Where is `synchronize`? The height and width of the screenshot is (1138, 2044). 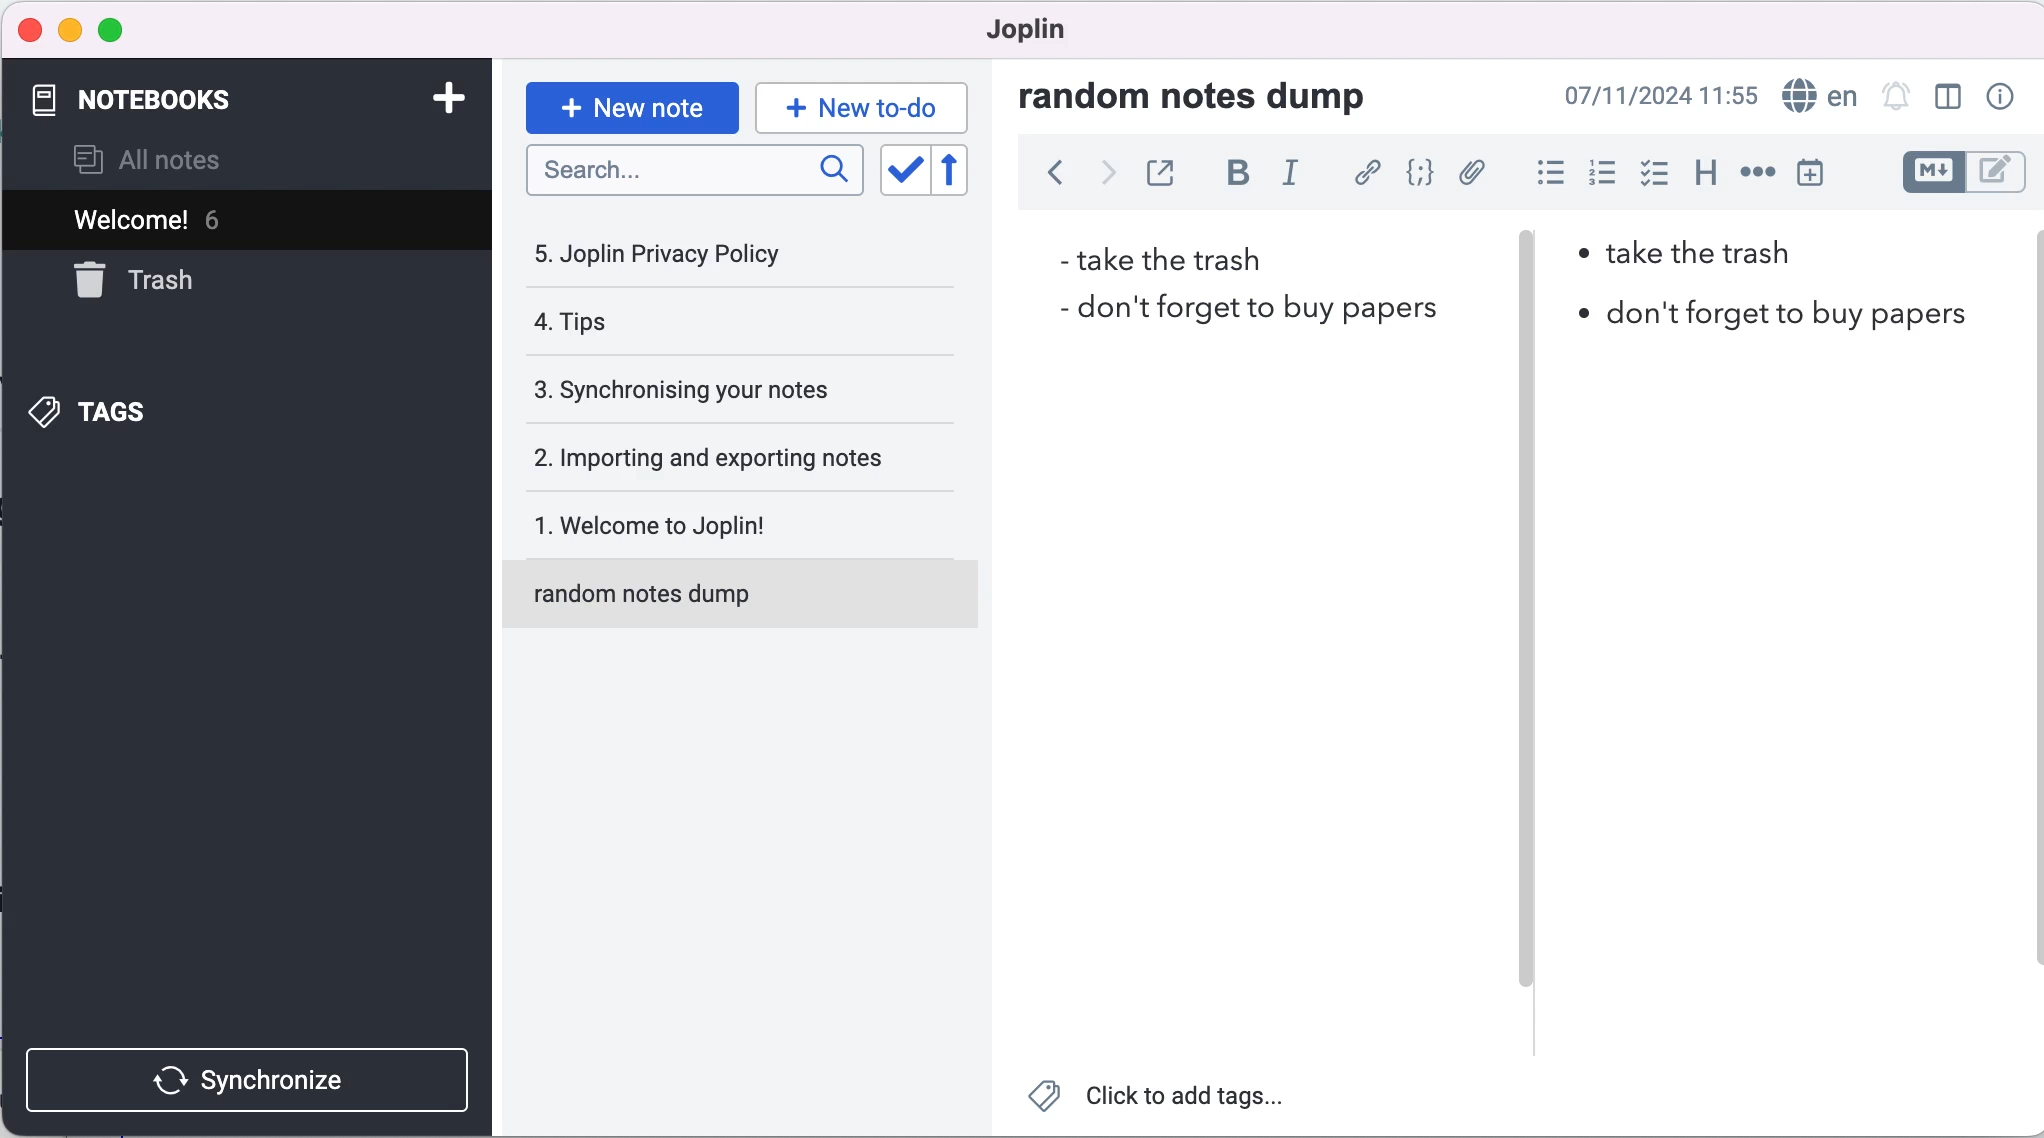 synchronize is located at coordinates (252, 1075).